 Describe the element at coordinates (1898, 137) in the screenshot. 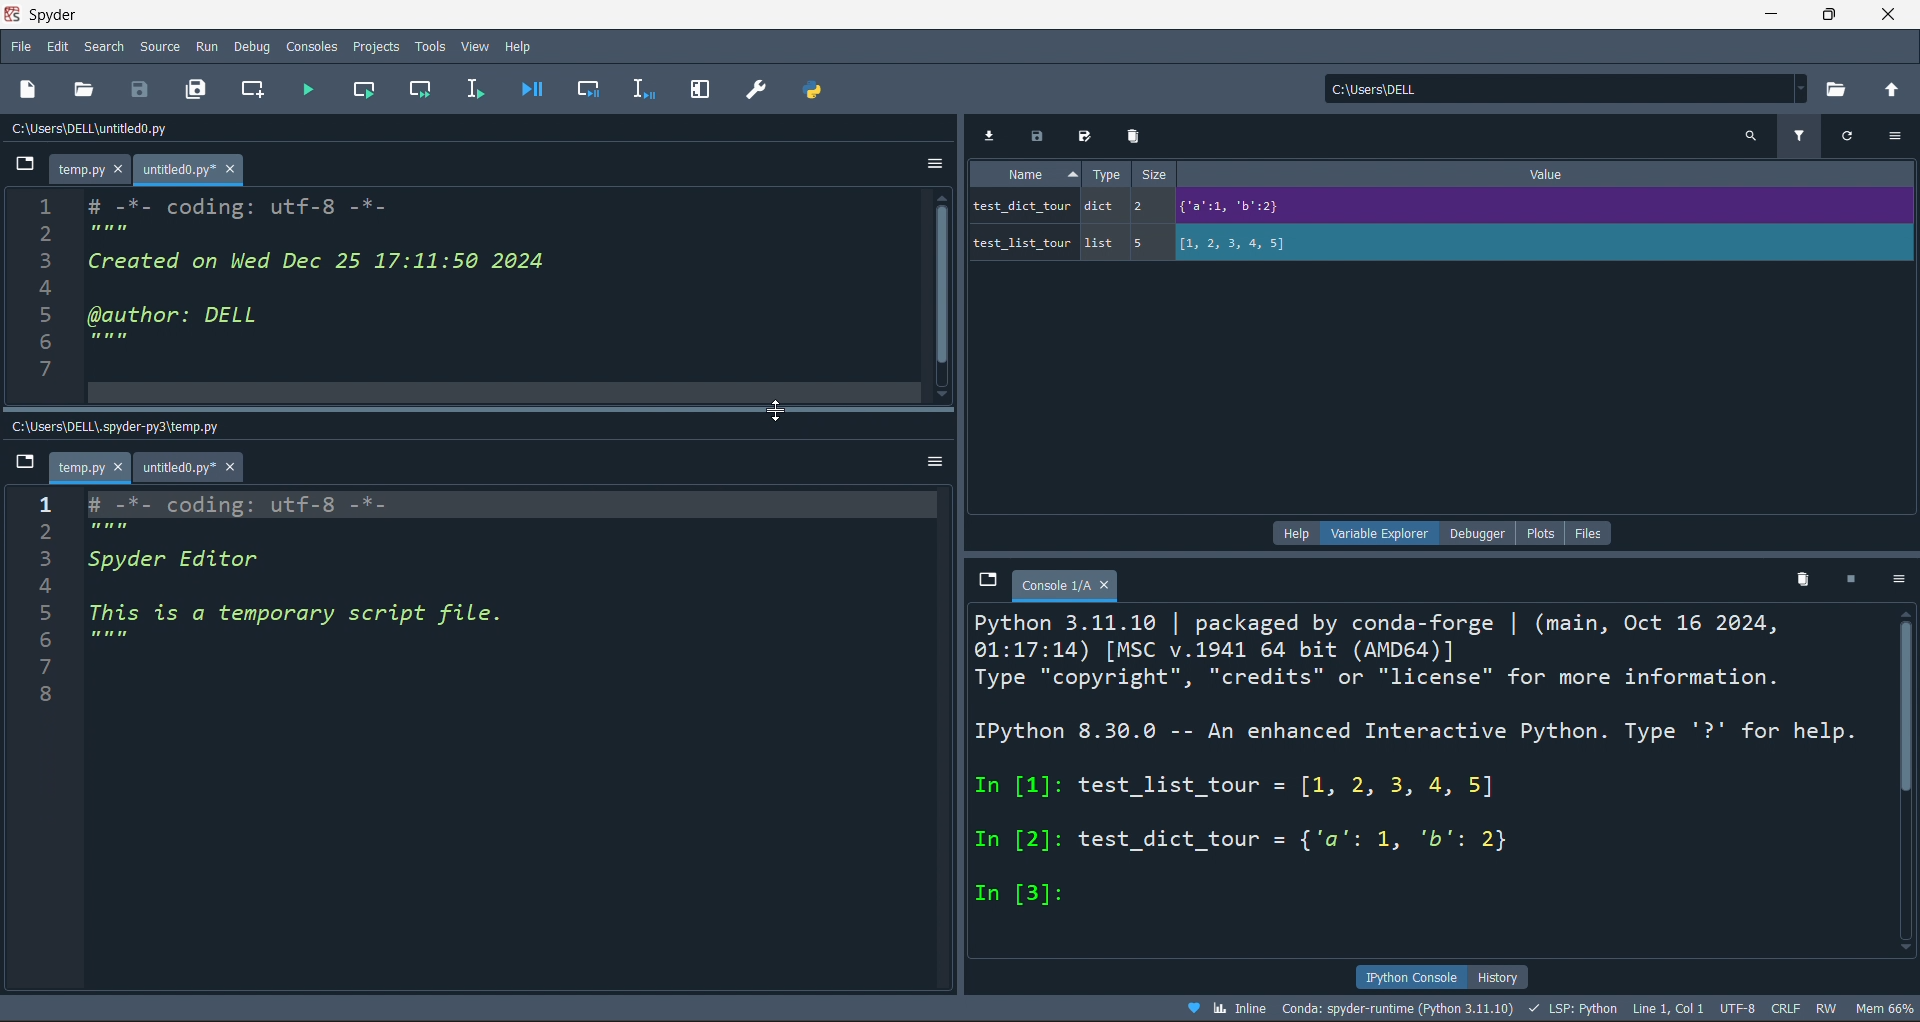

I see `options` at that location.